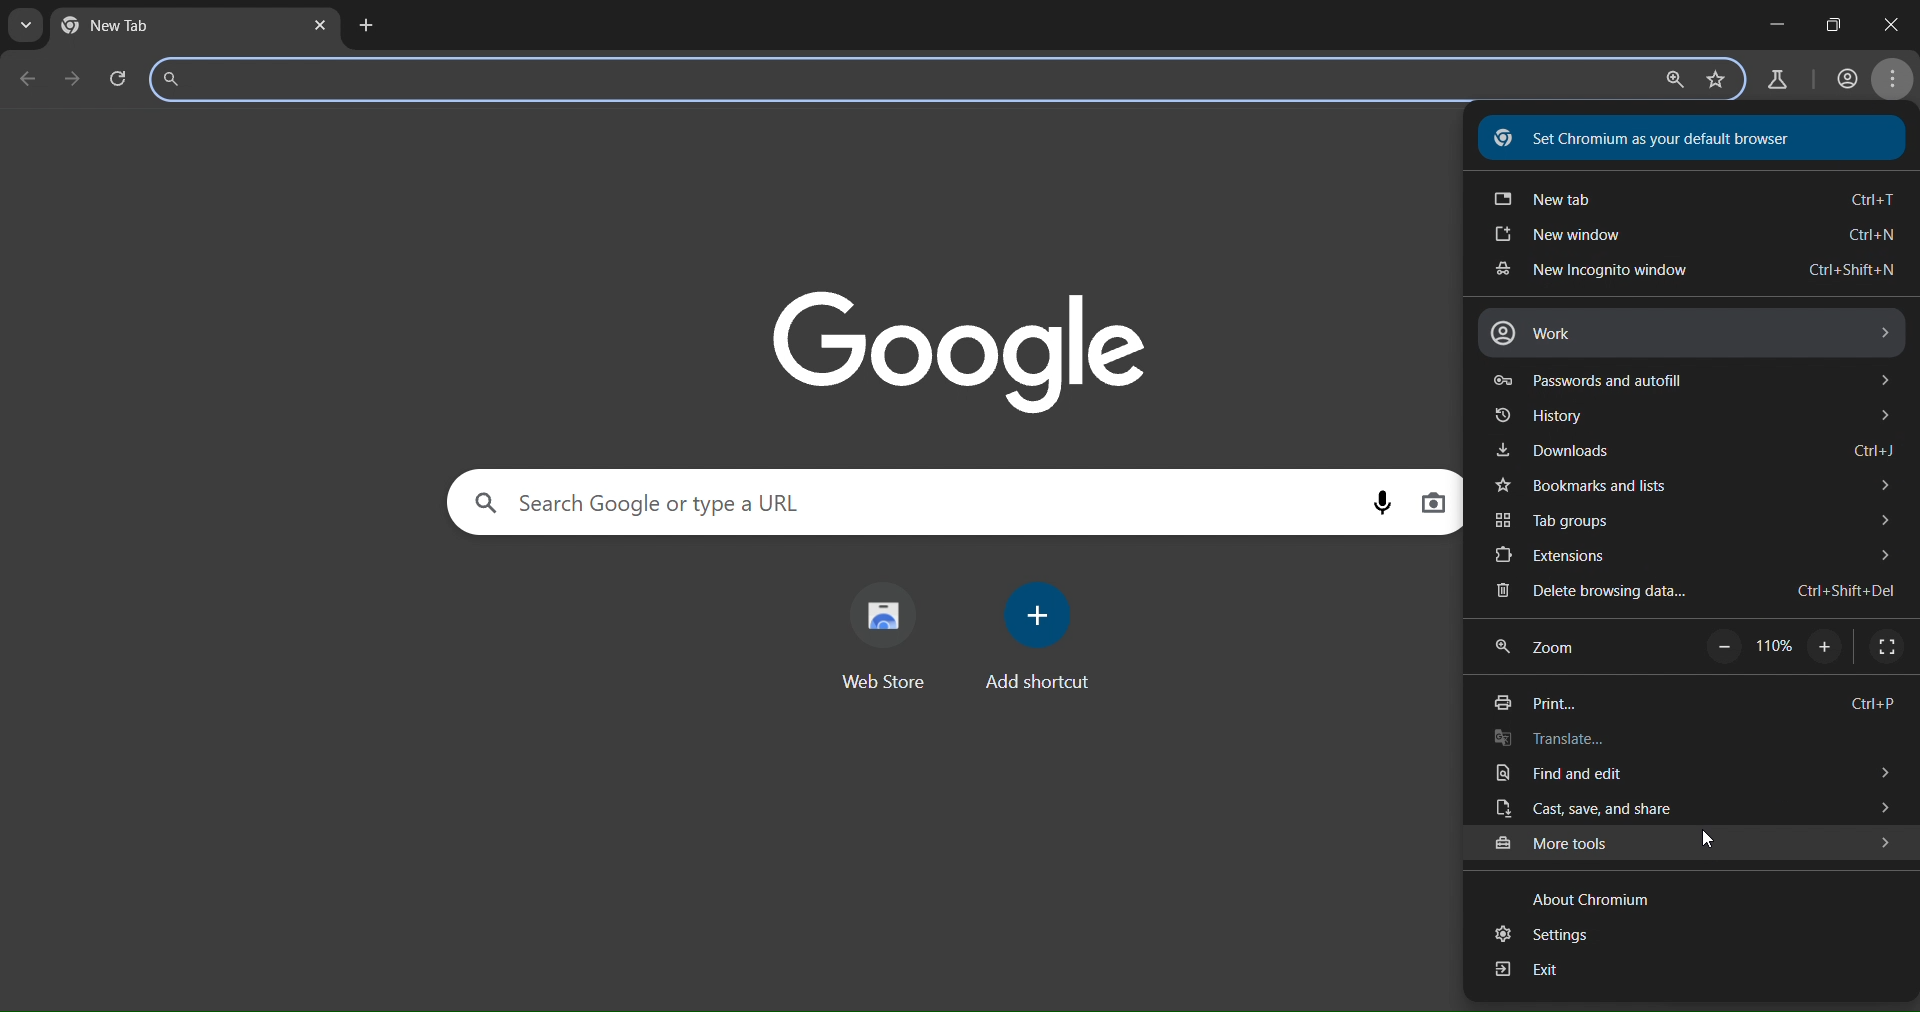 Image resolution: width=1920 pixels, height=1012 pixels. What do you see at coordinates (1773, 648) in the screenshot?
I see `110%` at bounding box center [1773, 648].